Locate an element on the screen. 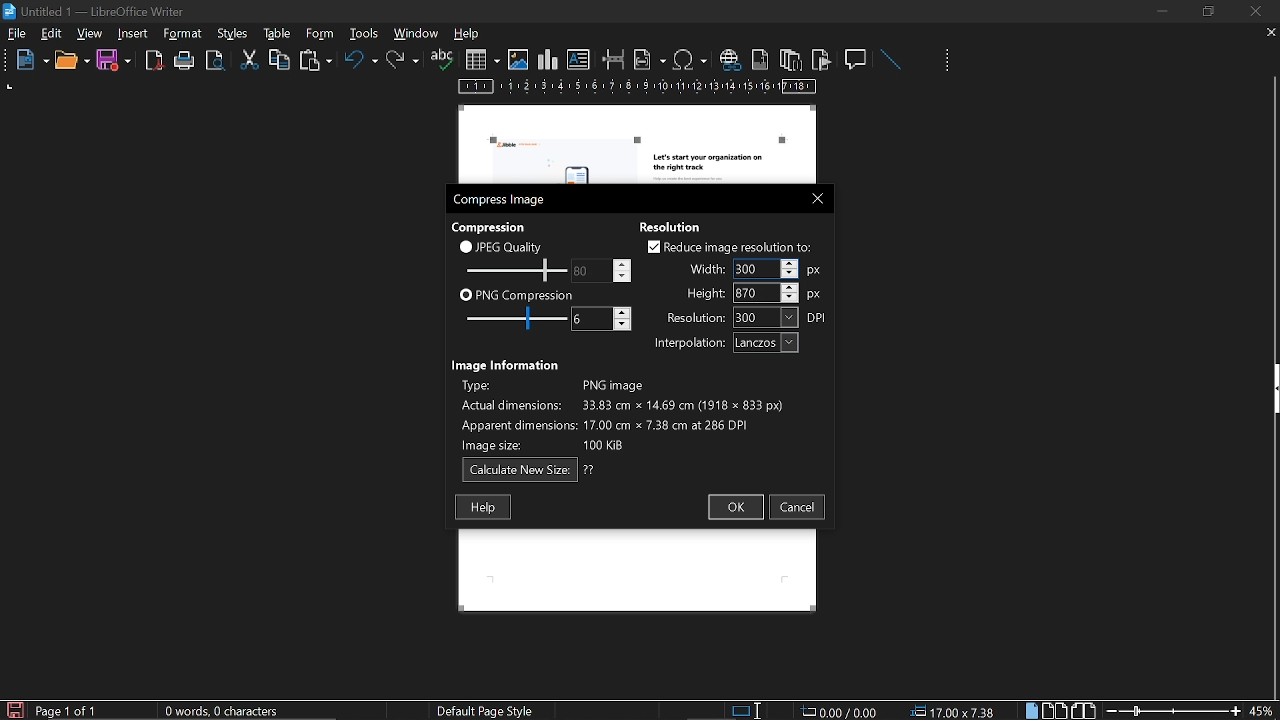 This screenshot has width=1280, height=720. insert field is located at coordinates (650, 59).